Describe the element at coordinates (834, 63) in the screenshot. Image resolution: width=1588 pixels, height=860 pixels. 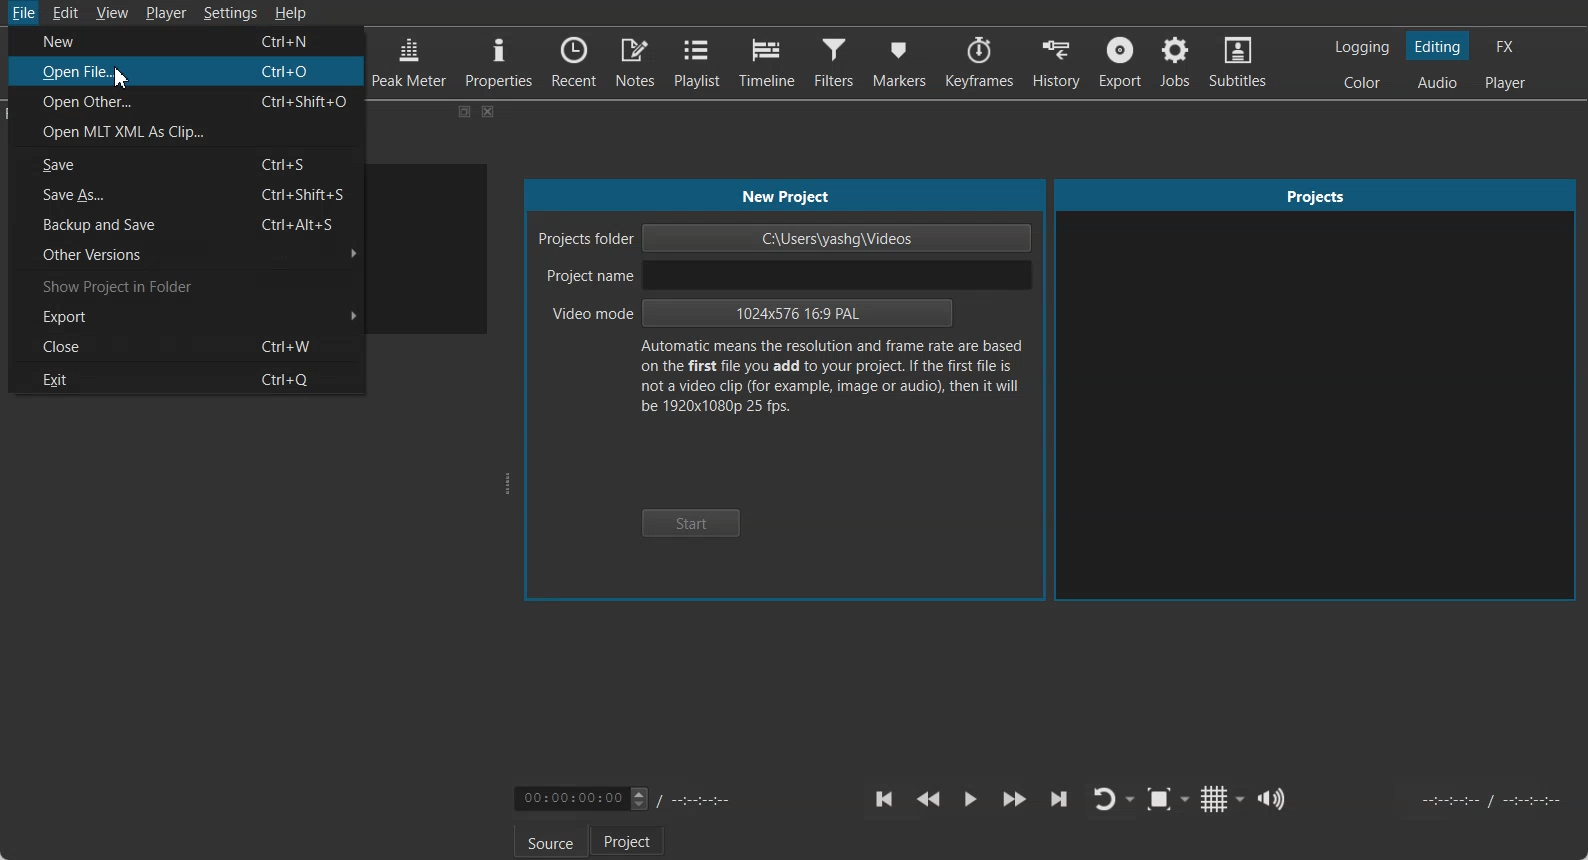
I see `Filter` at that location.